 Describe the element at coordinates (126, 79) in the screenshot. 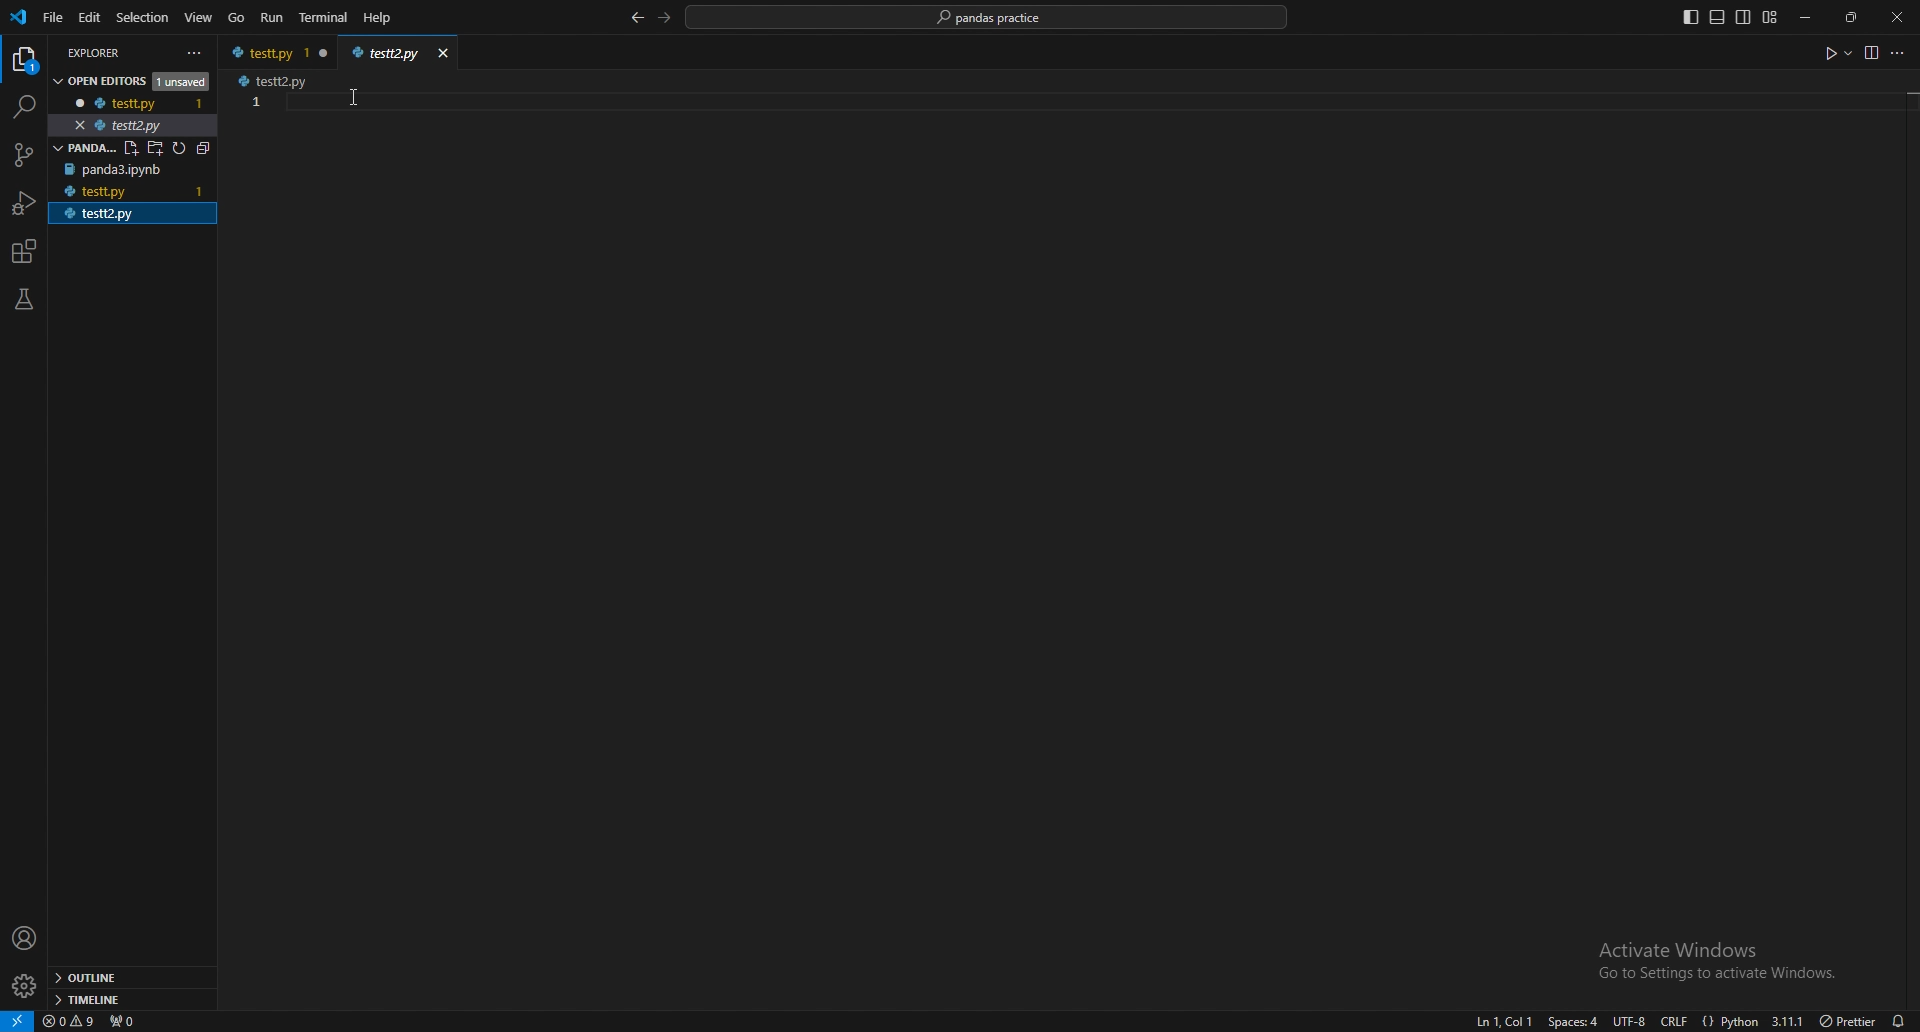

I see `open editors` at that location.